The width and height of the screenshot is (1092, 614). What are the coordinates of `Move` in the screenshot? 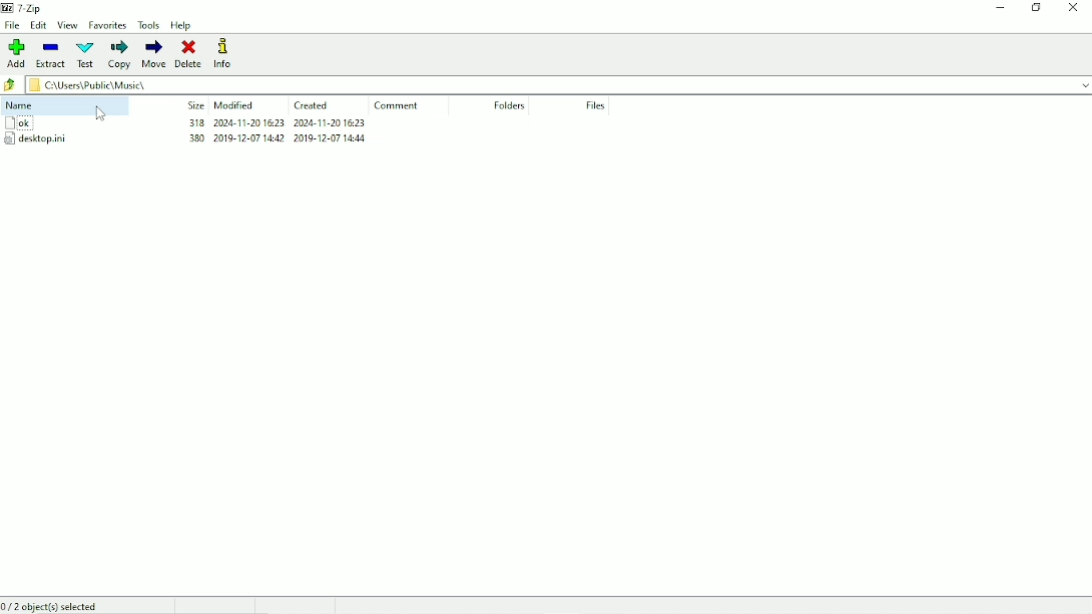 It's located at (154, 54).